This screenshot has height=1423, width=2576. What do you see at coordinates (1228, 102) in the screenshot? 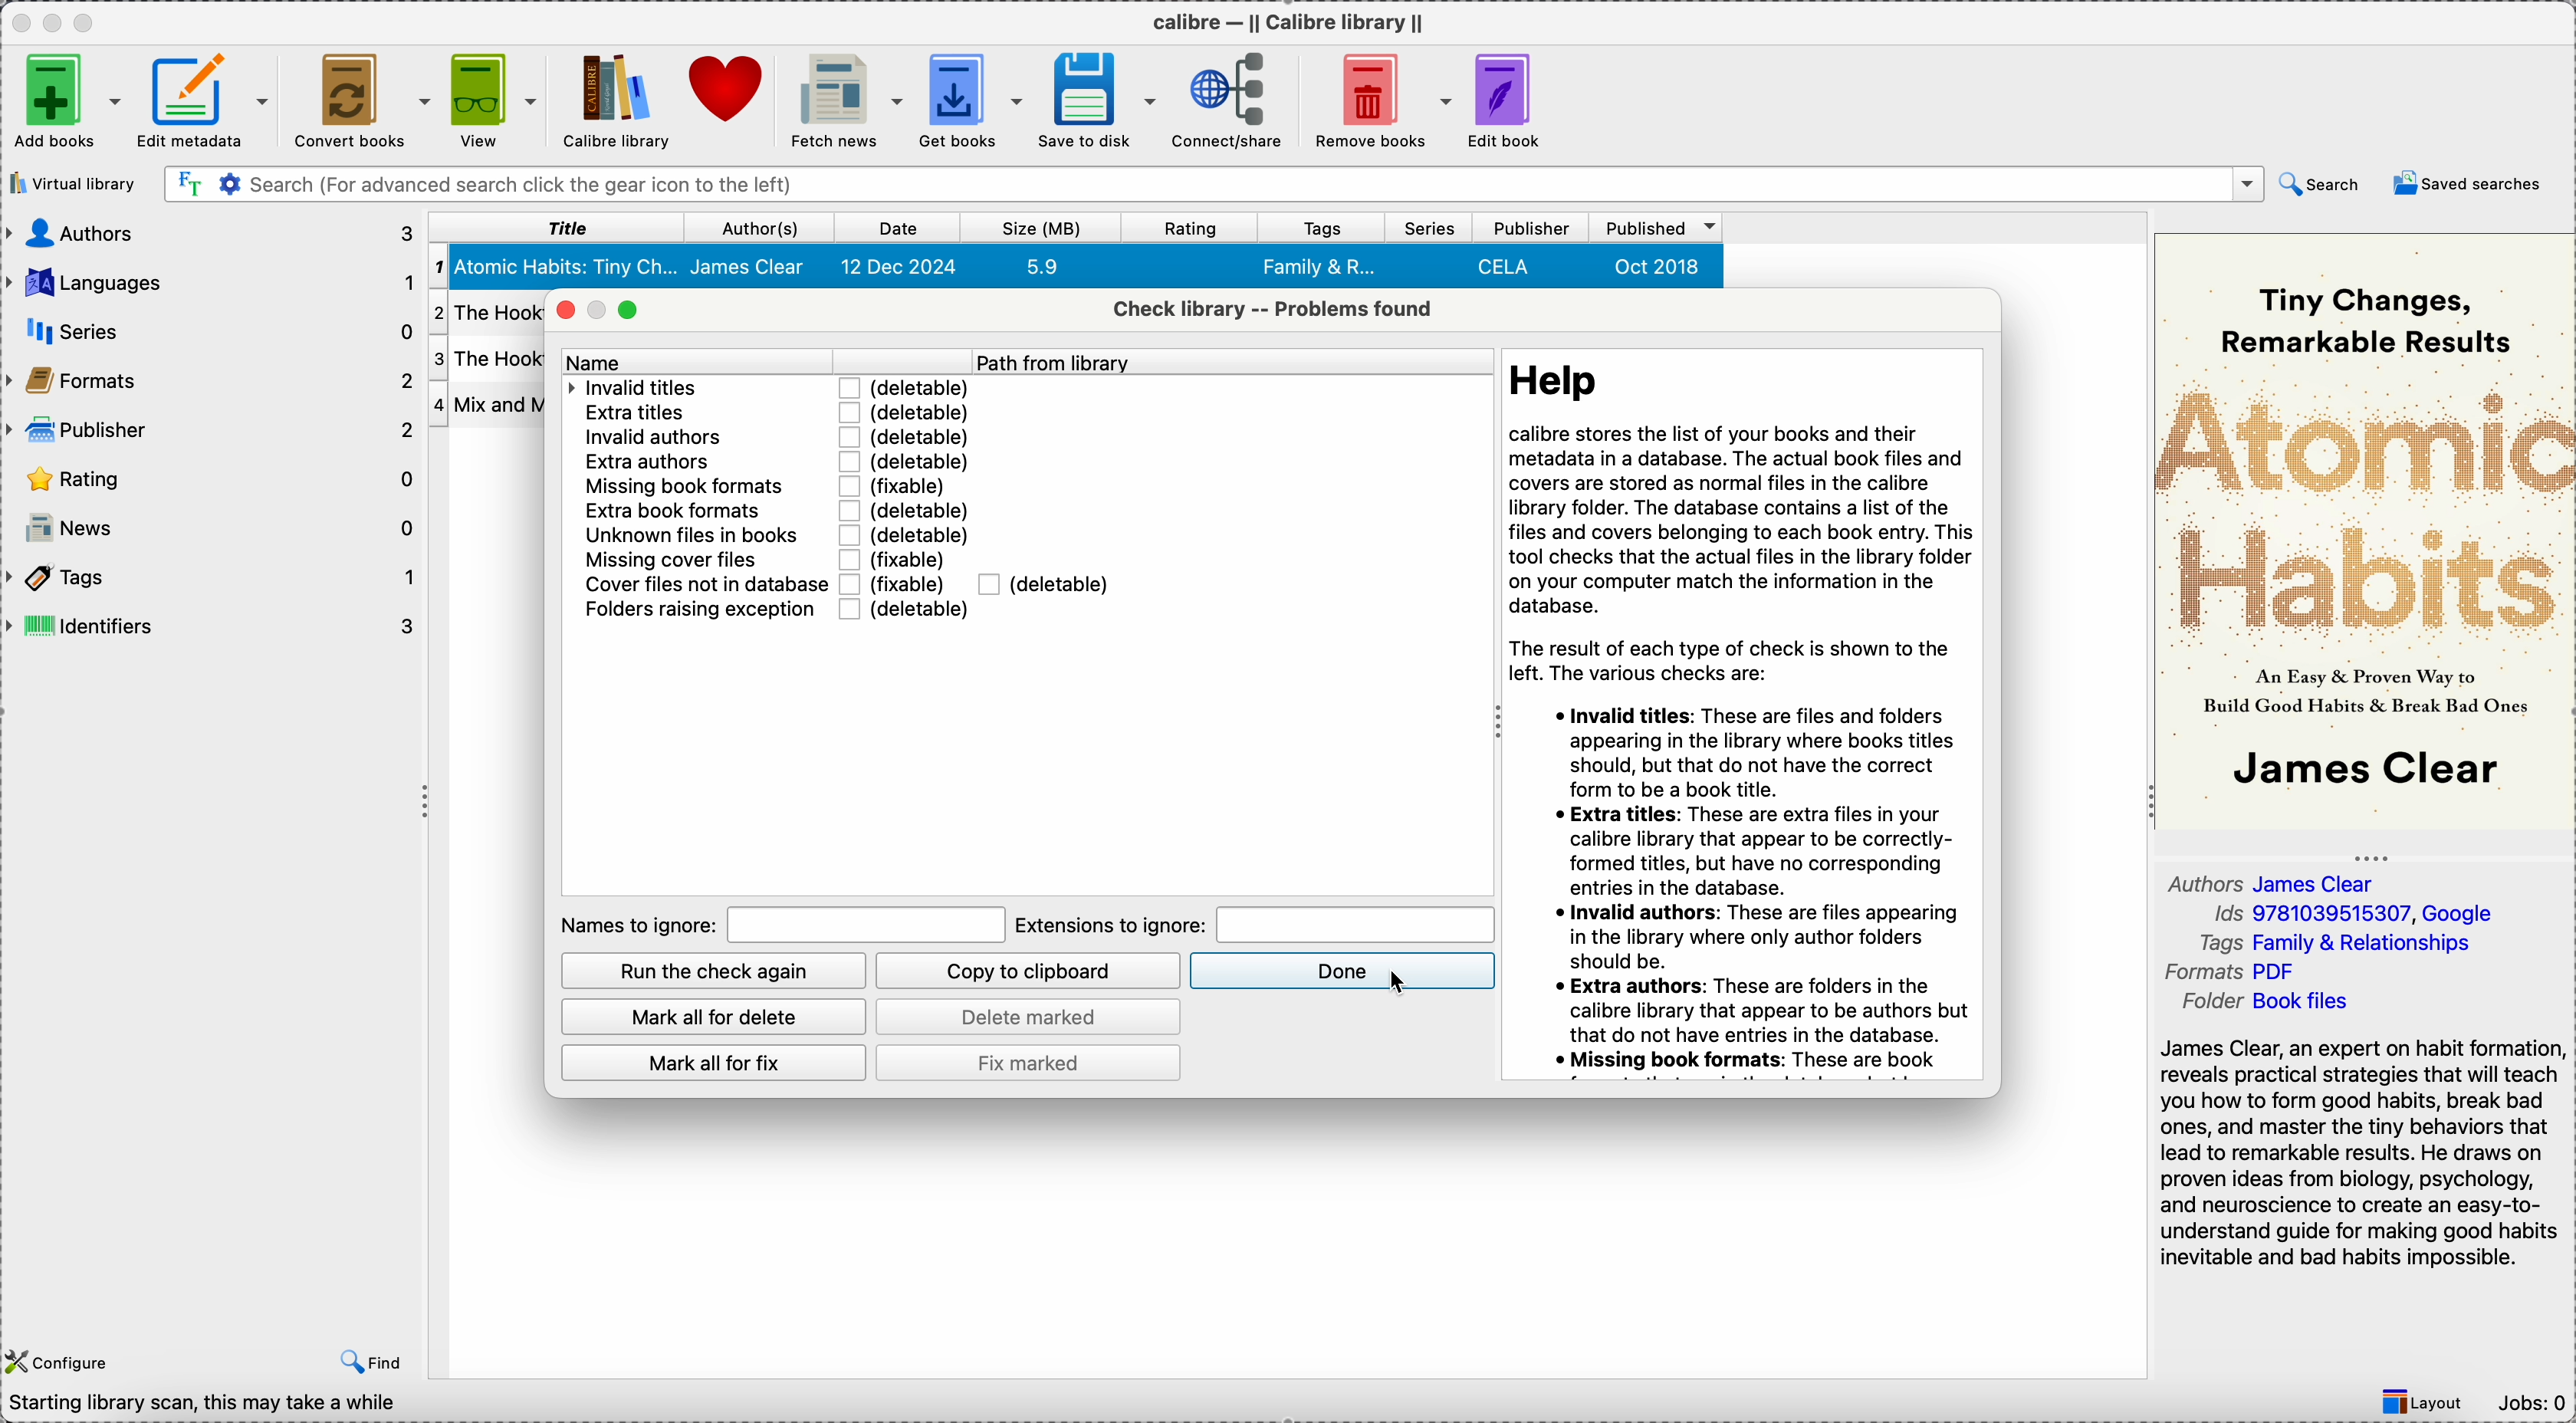
I see `connect/share` at bounding box center [1228, 102].